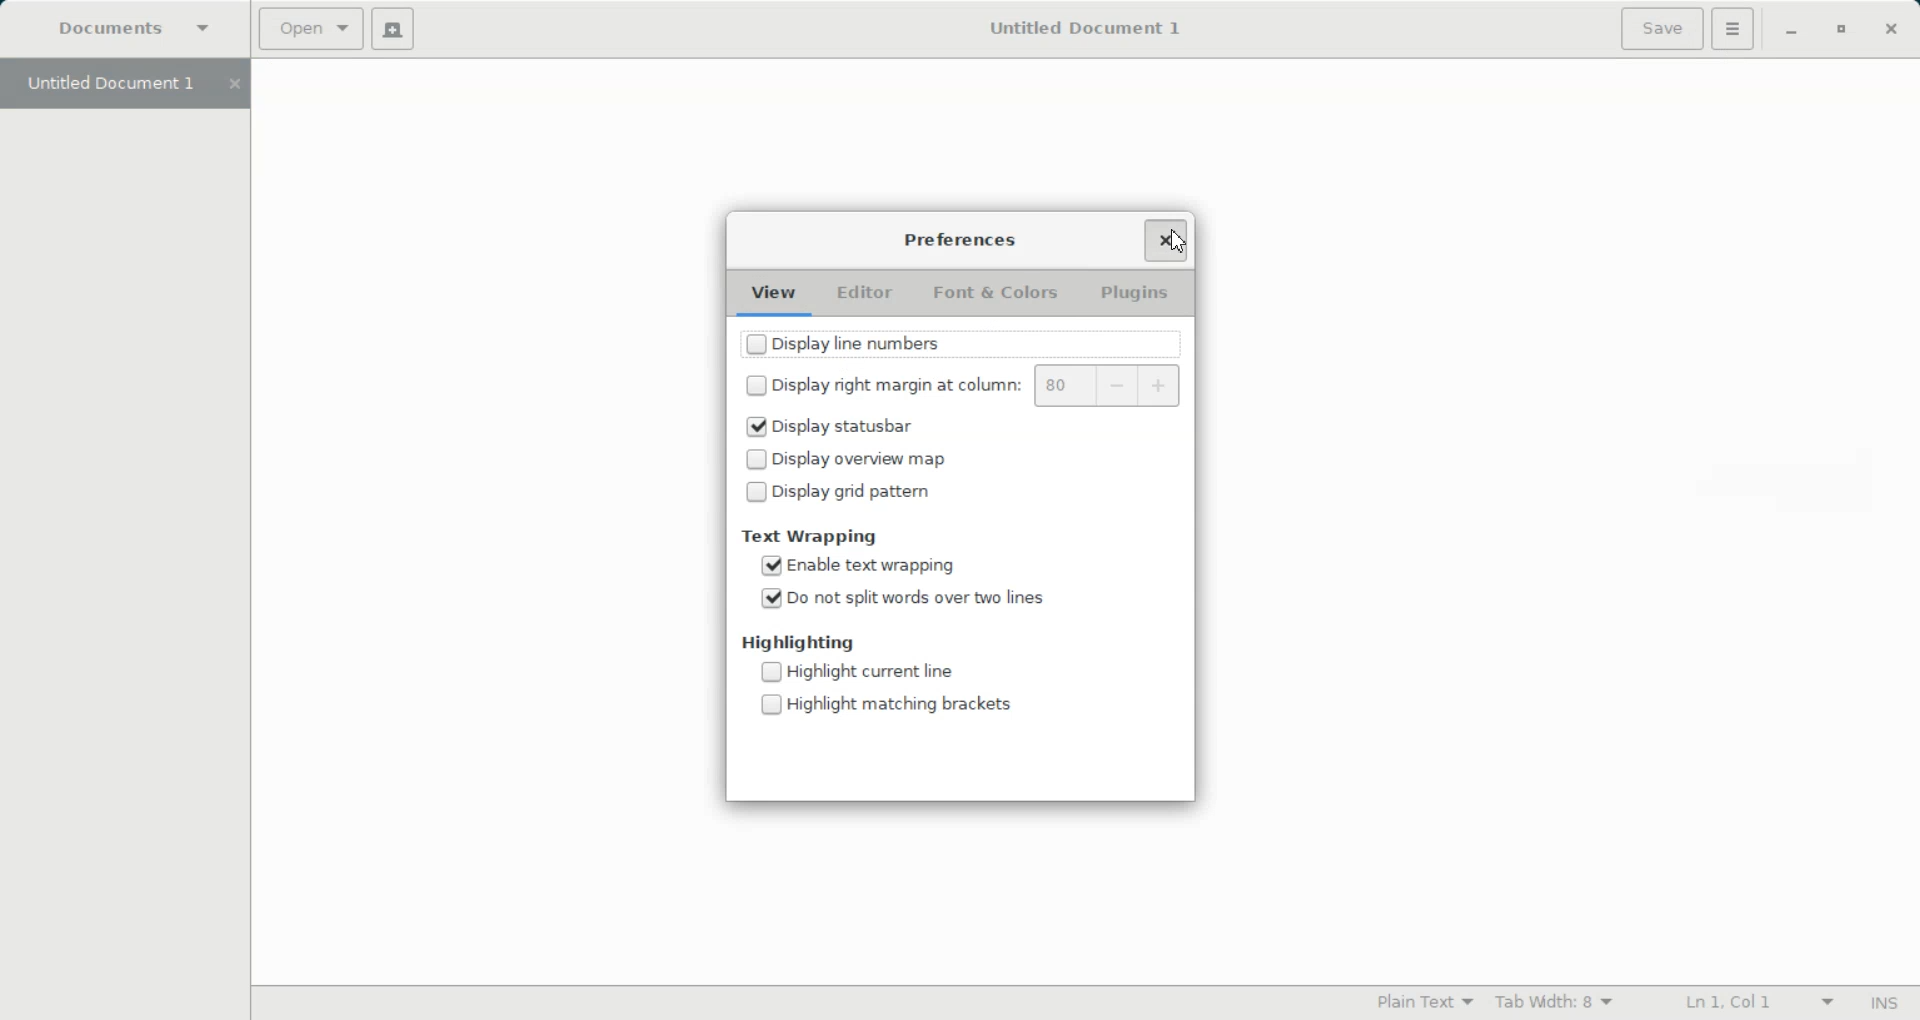  I want to click on (un)check Disable Highlight current line, so click(859, 671).